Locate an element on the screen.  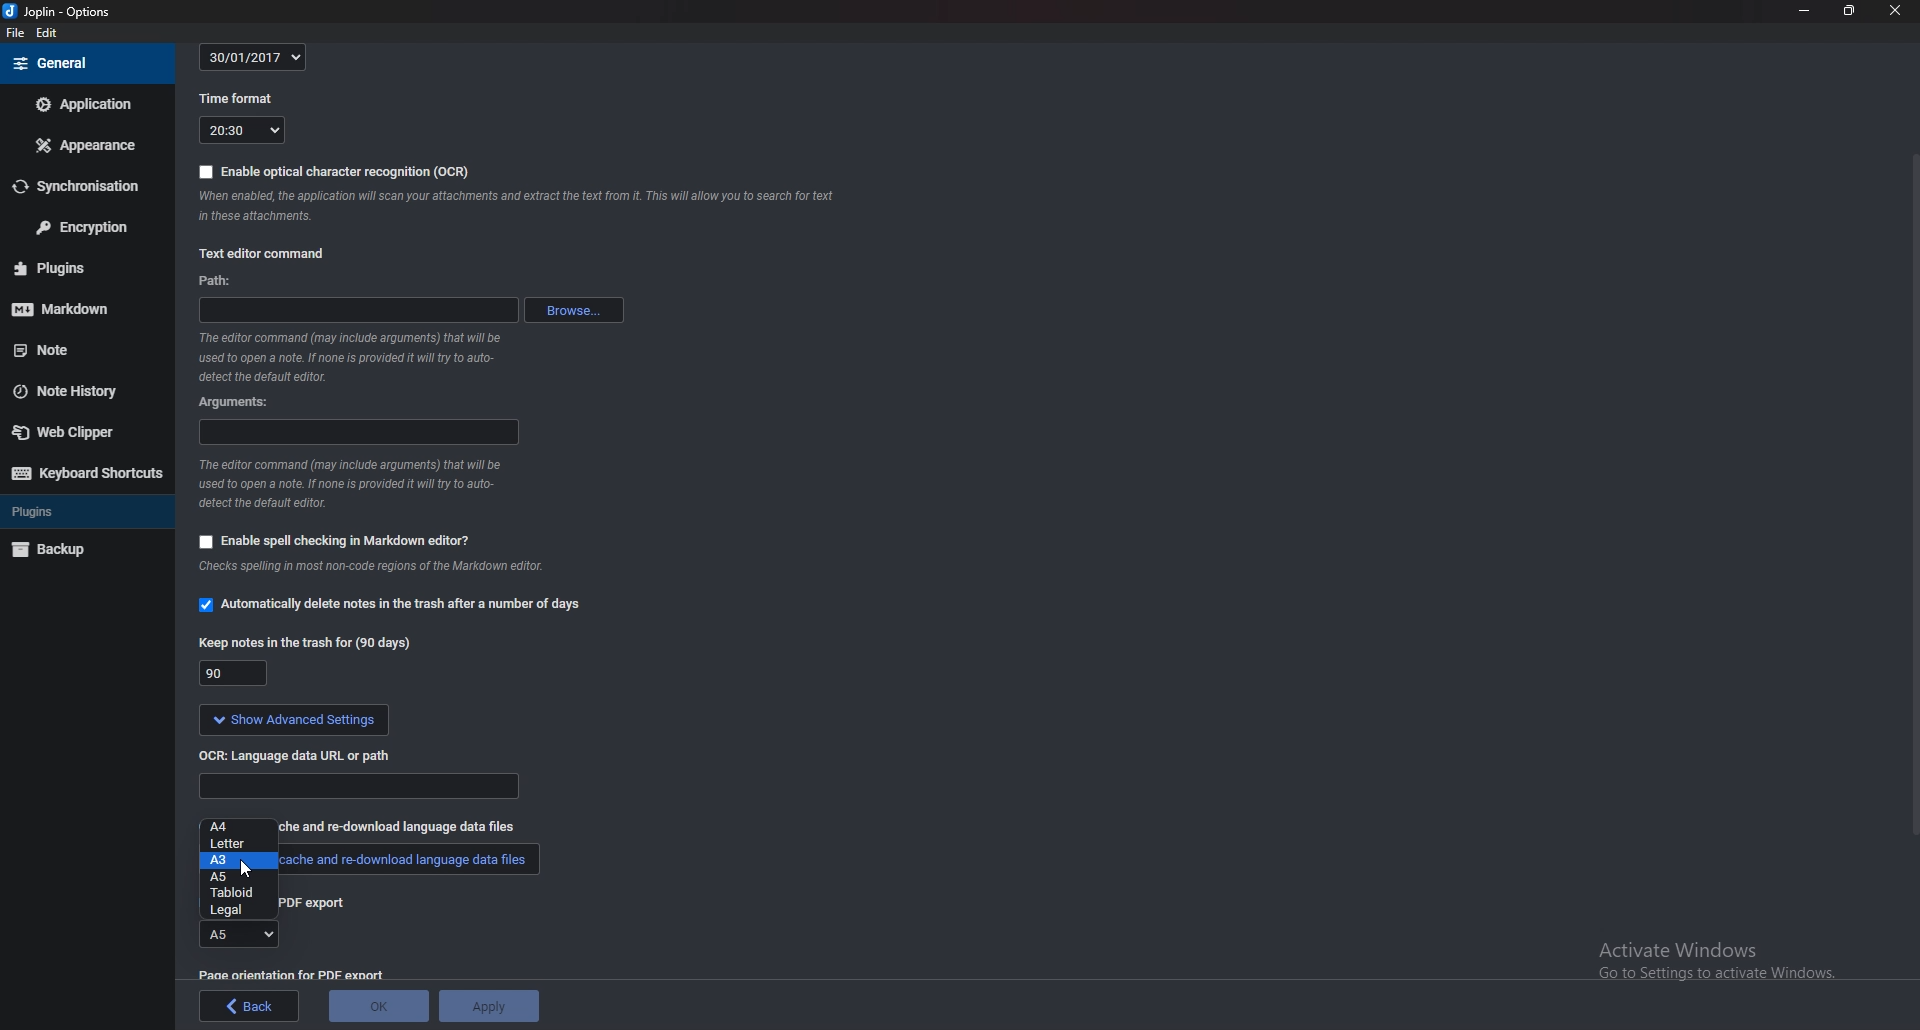
Resize is located at coordinates (1849, 12).